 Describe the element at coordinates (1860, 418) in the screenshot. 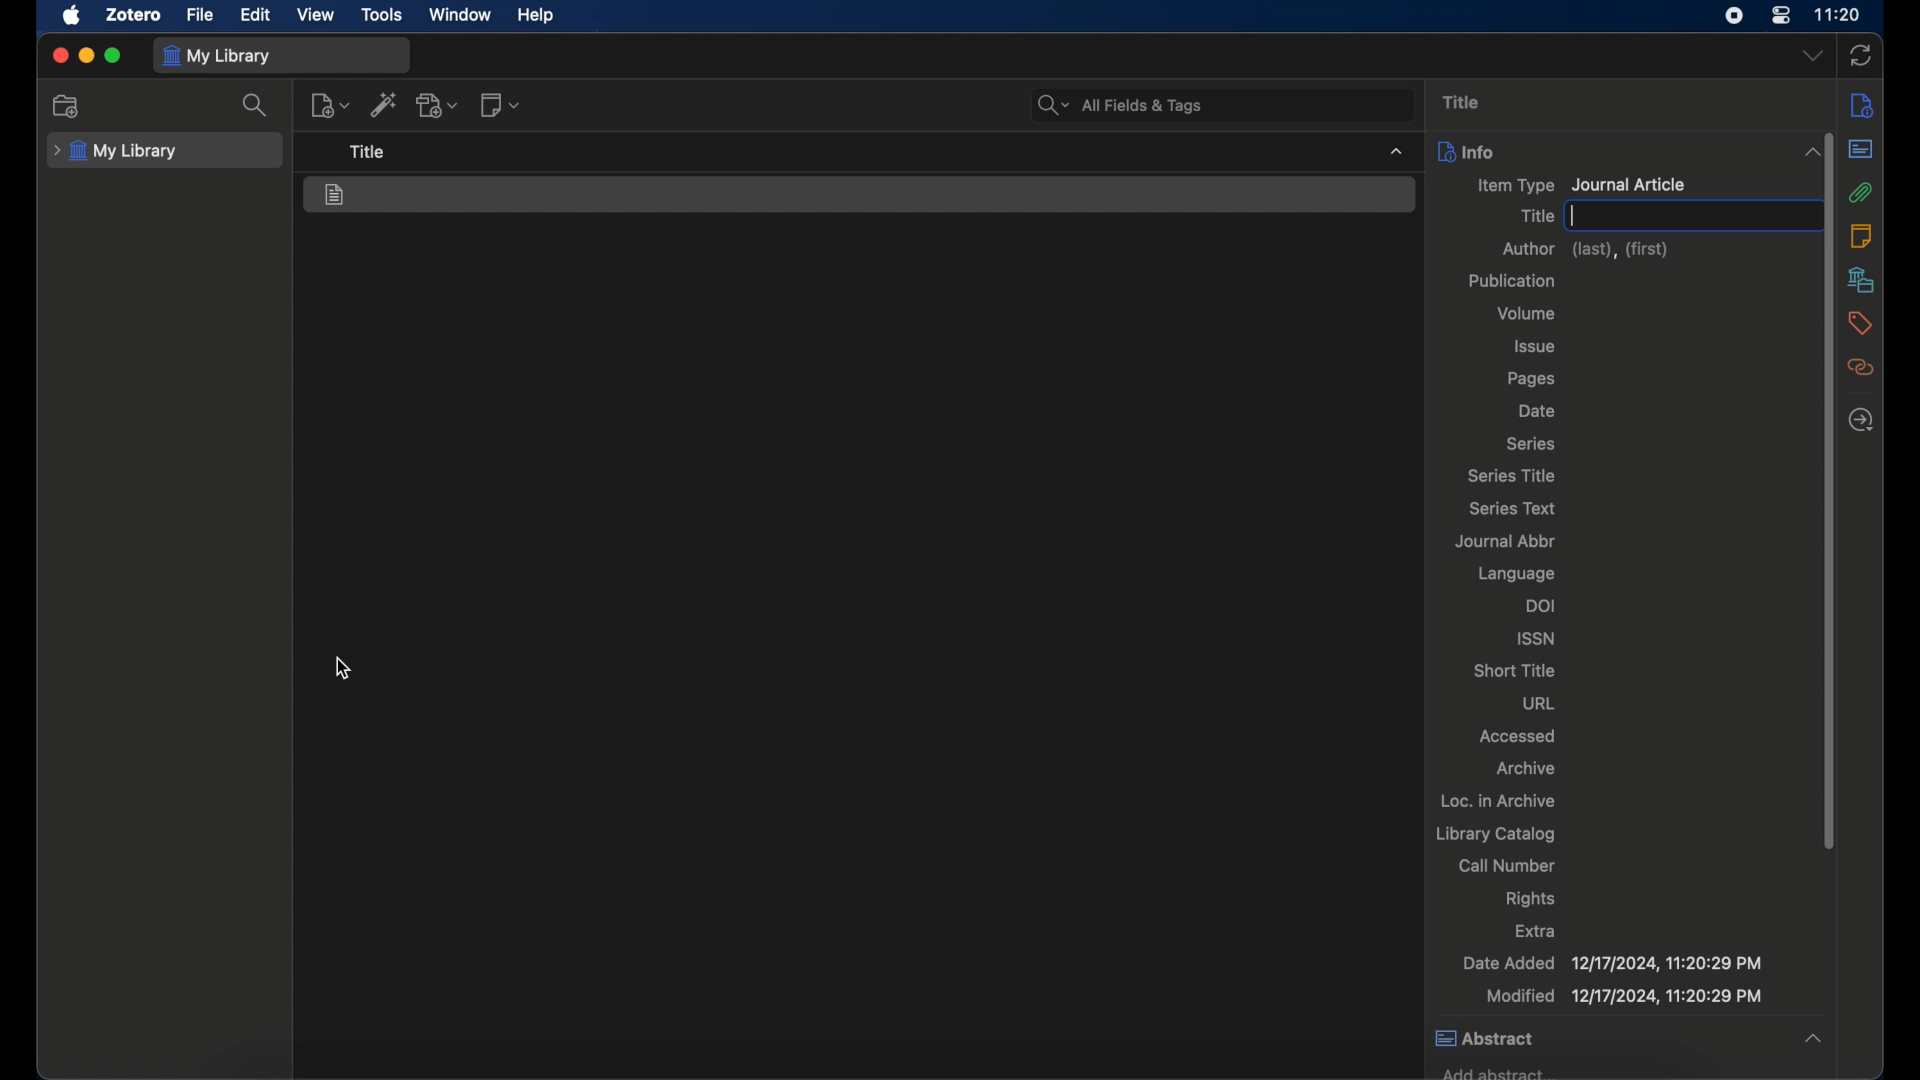

I see `locate` at that location.